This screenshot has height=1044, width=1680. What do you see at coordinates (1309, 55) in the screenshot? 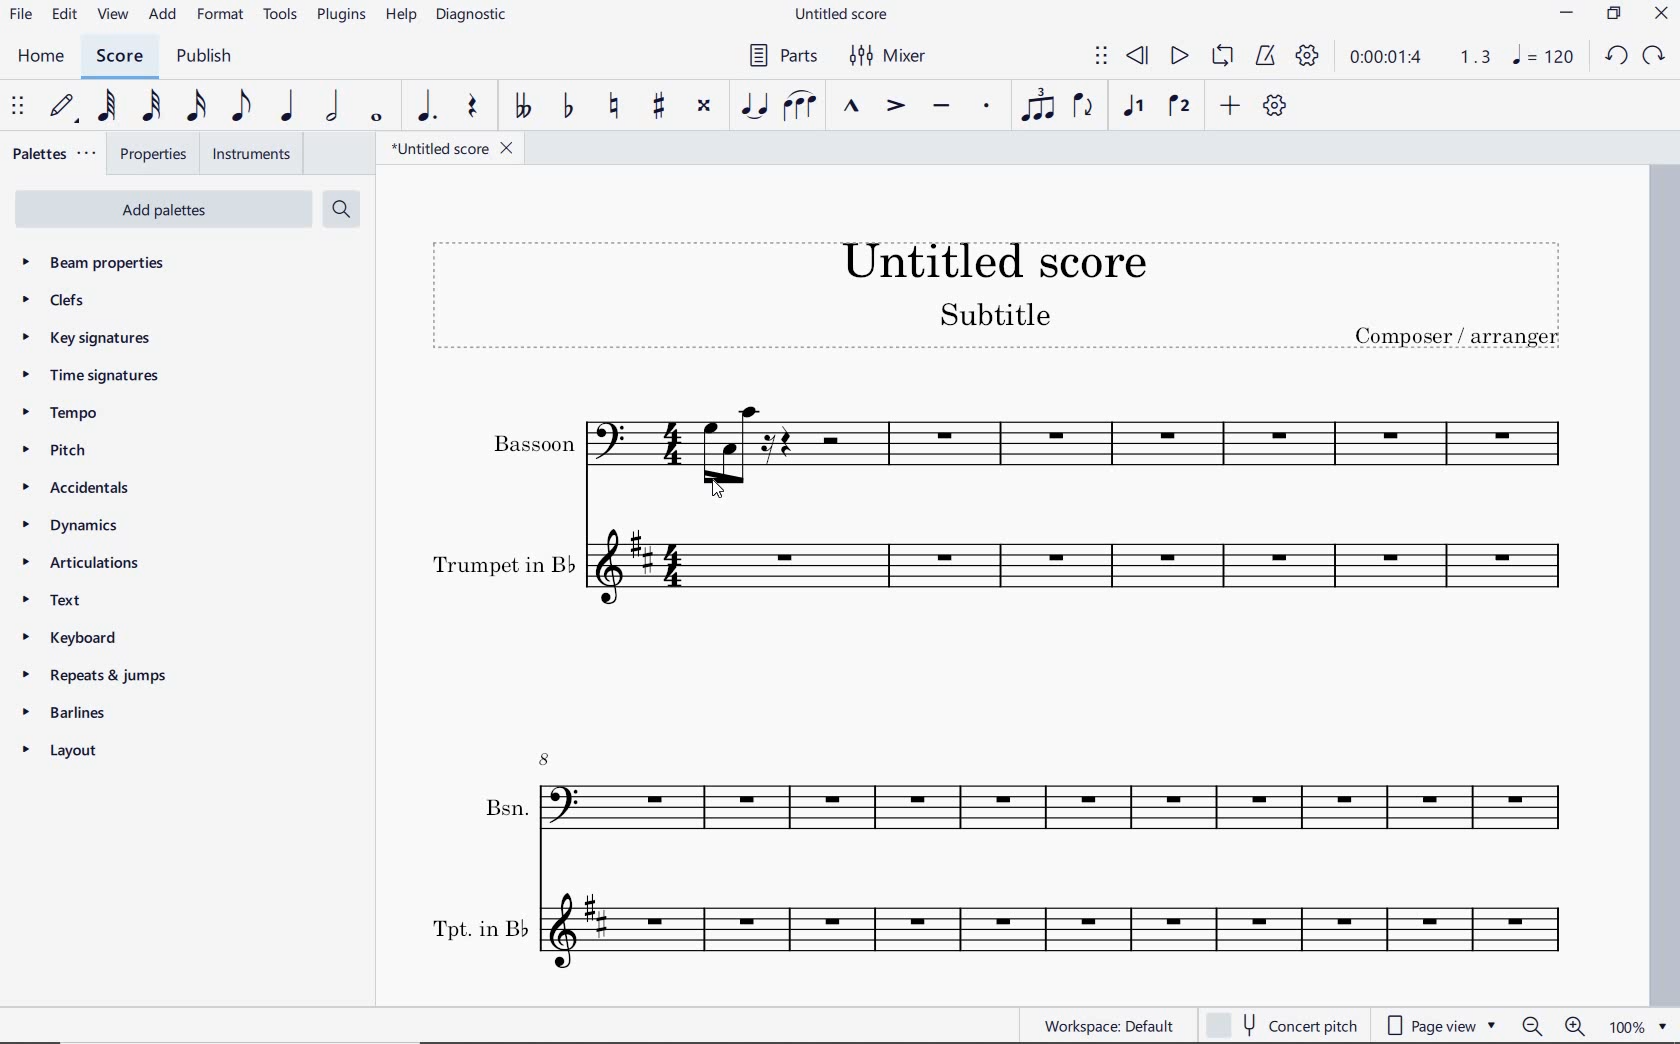
I see `playback settings` at bounding box center [1309, 55].